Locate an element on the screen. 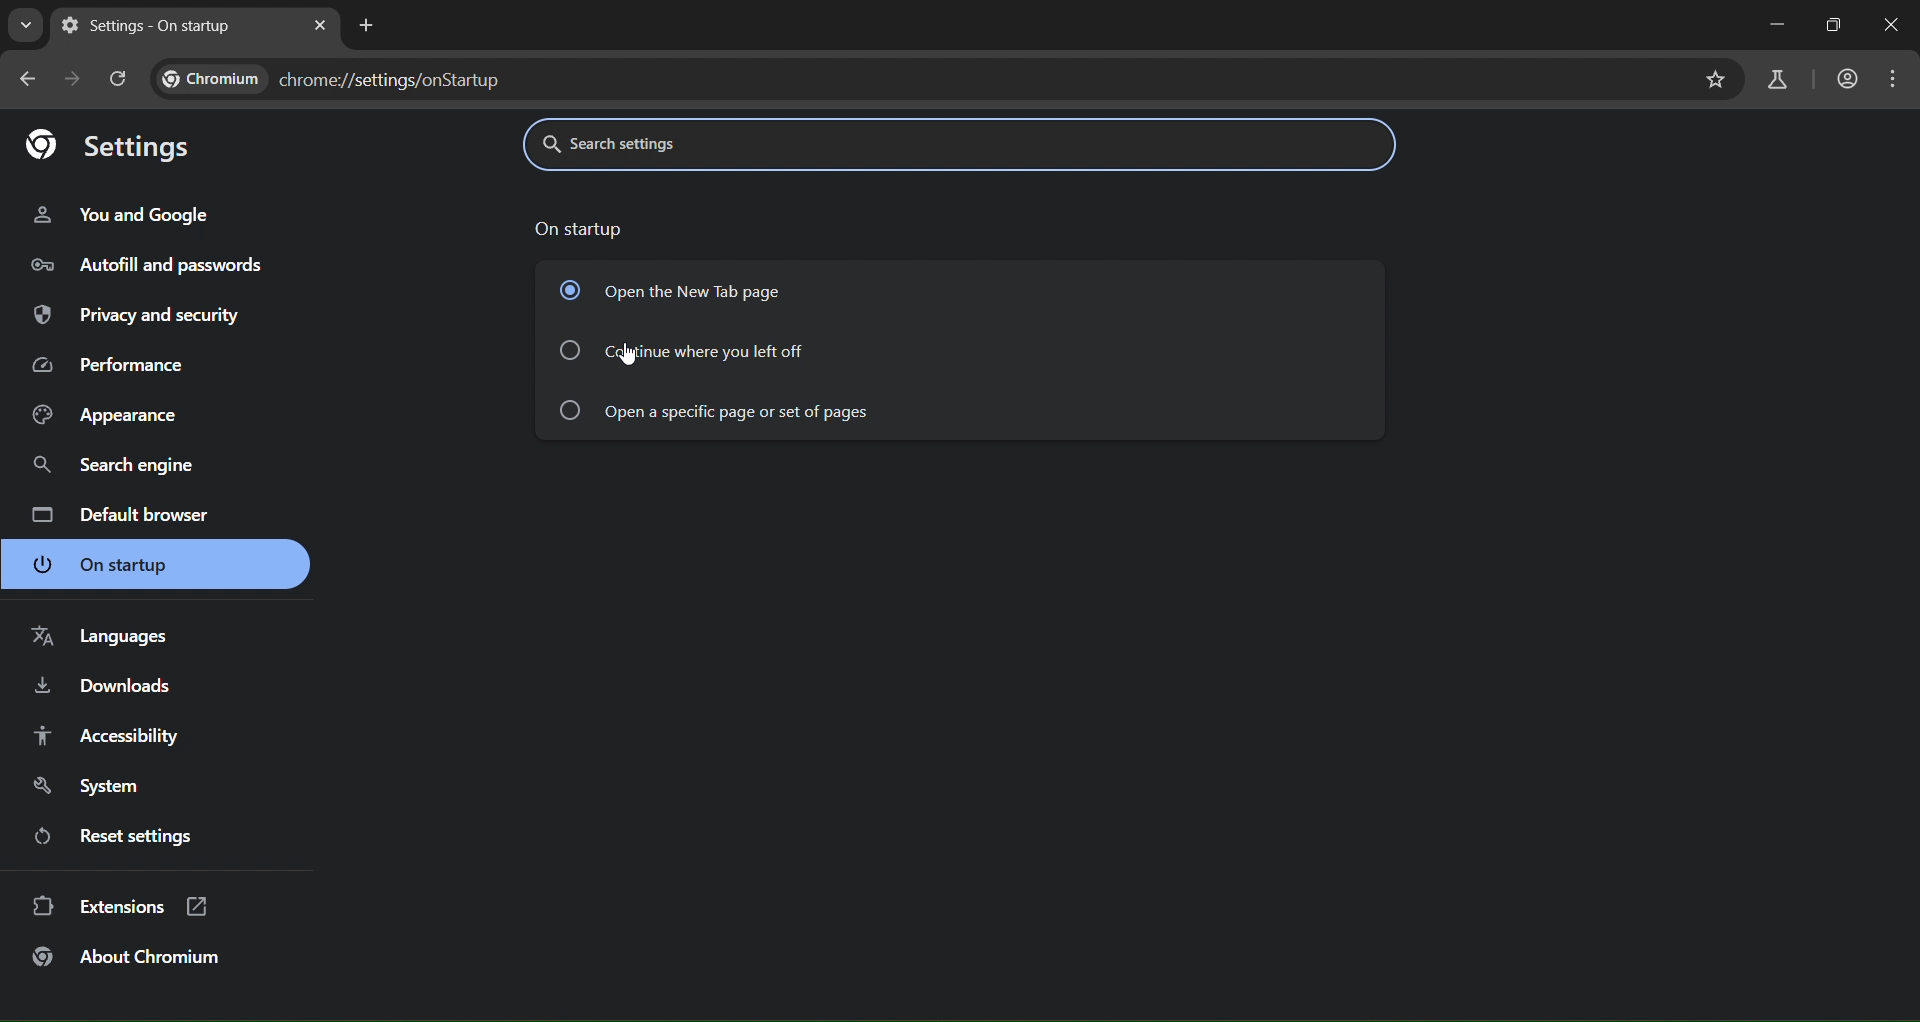 The height and width of the screenshot is (1022, 1920). appearacne is located at coordinates (107, 418).